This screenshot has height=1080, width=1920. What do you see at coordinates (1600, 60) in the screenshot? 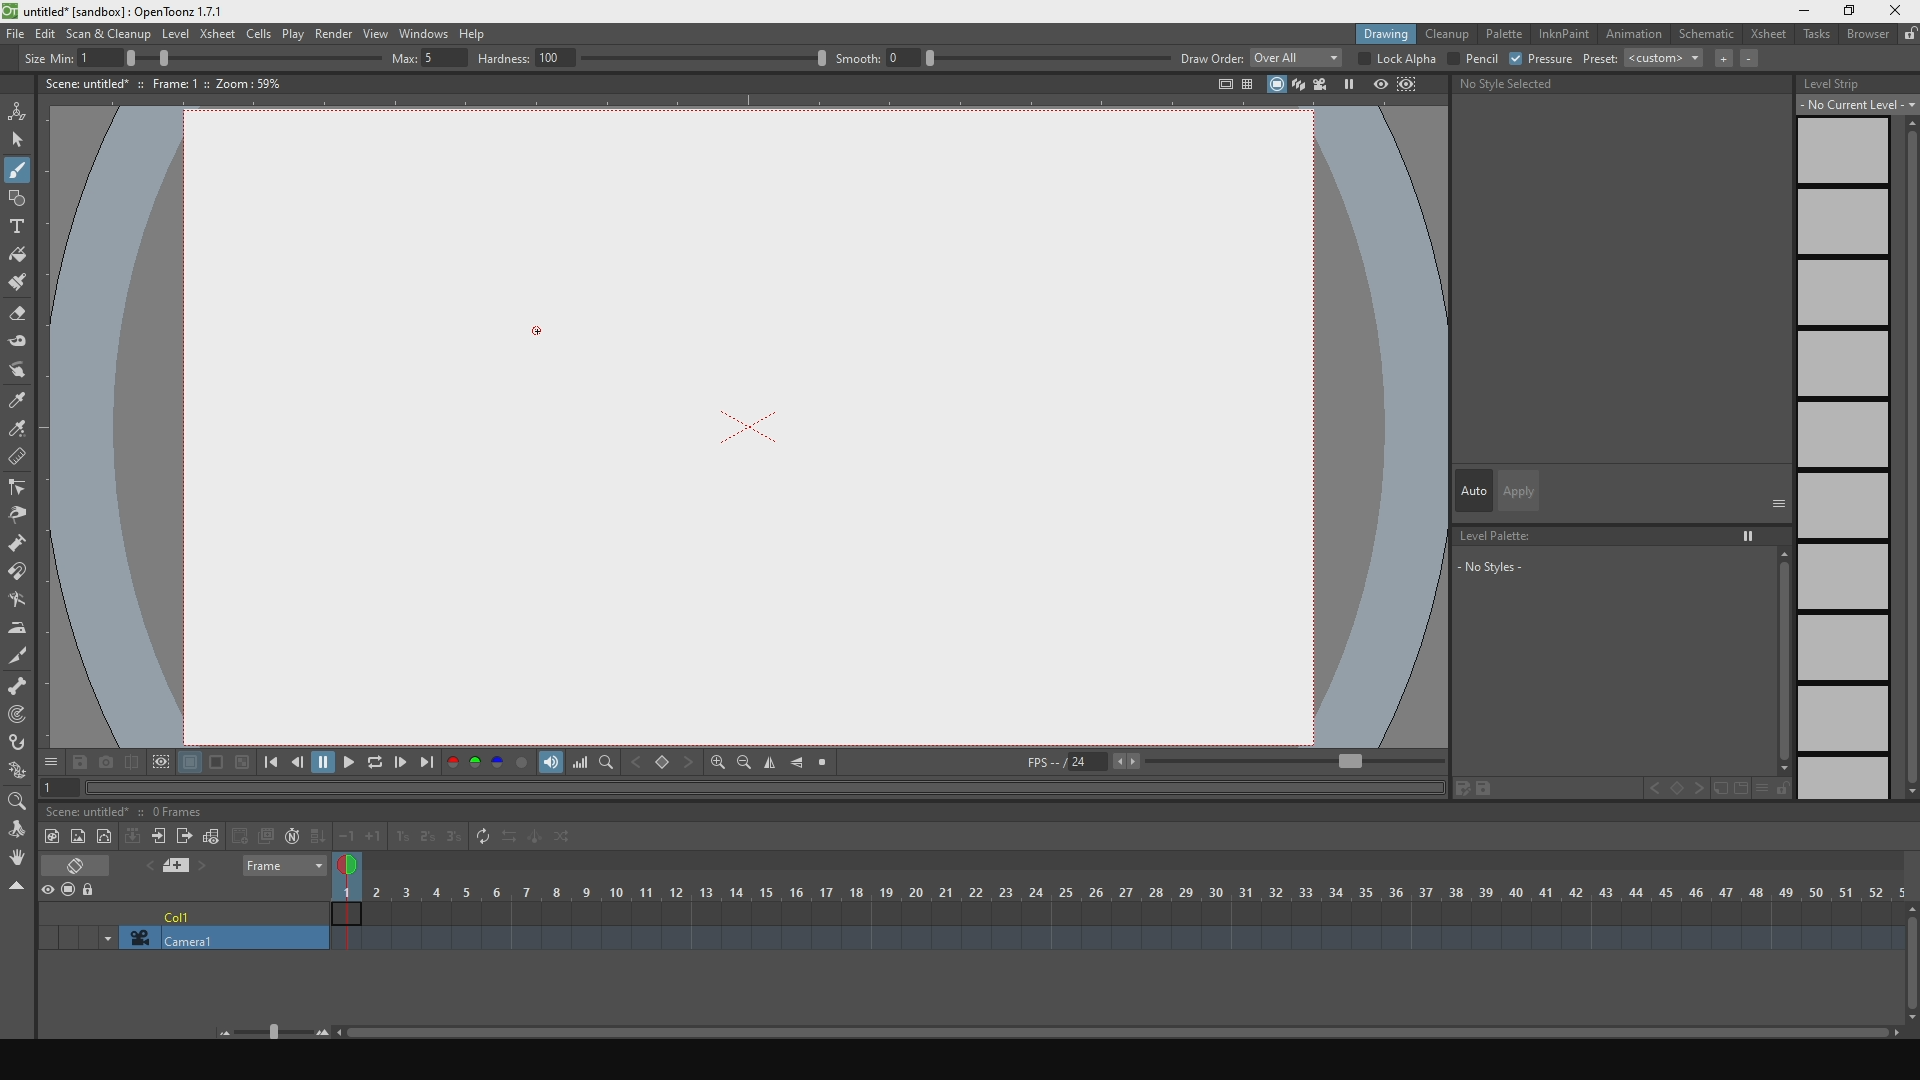
I see `preset` at bounding box center [1600, 60].